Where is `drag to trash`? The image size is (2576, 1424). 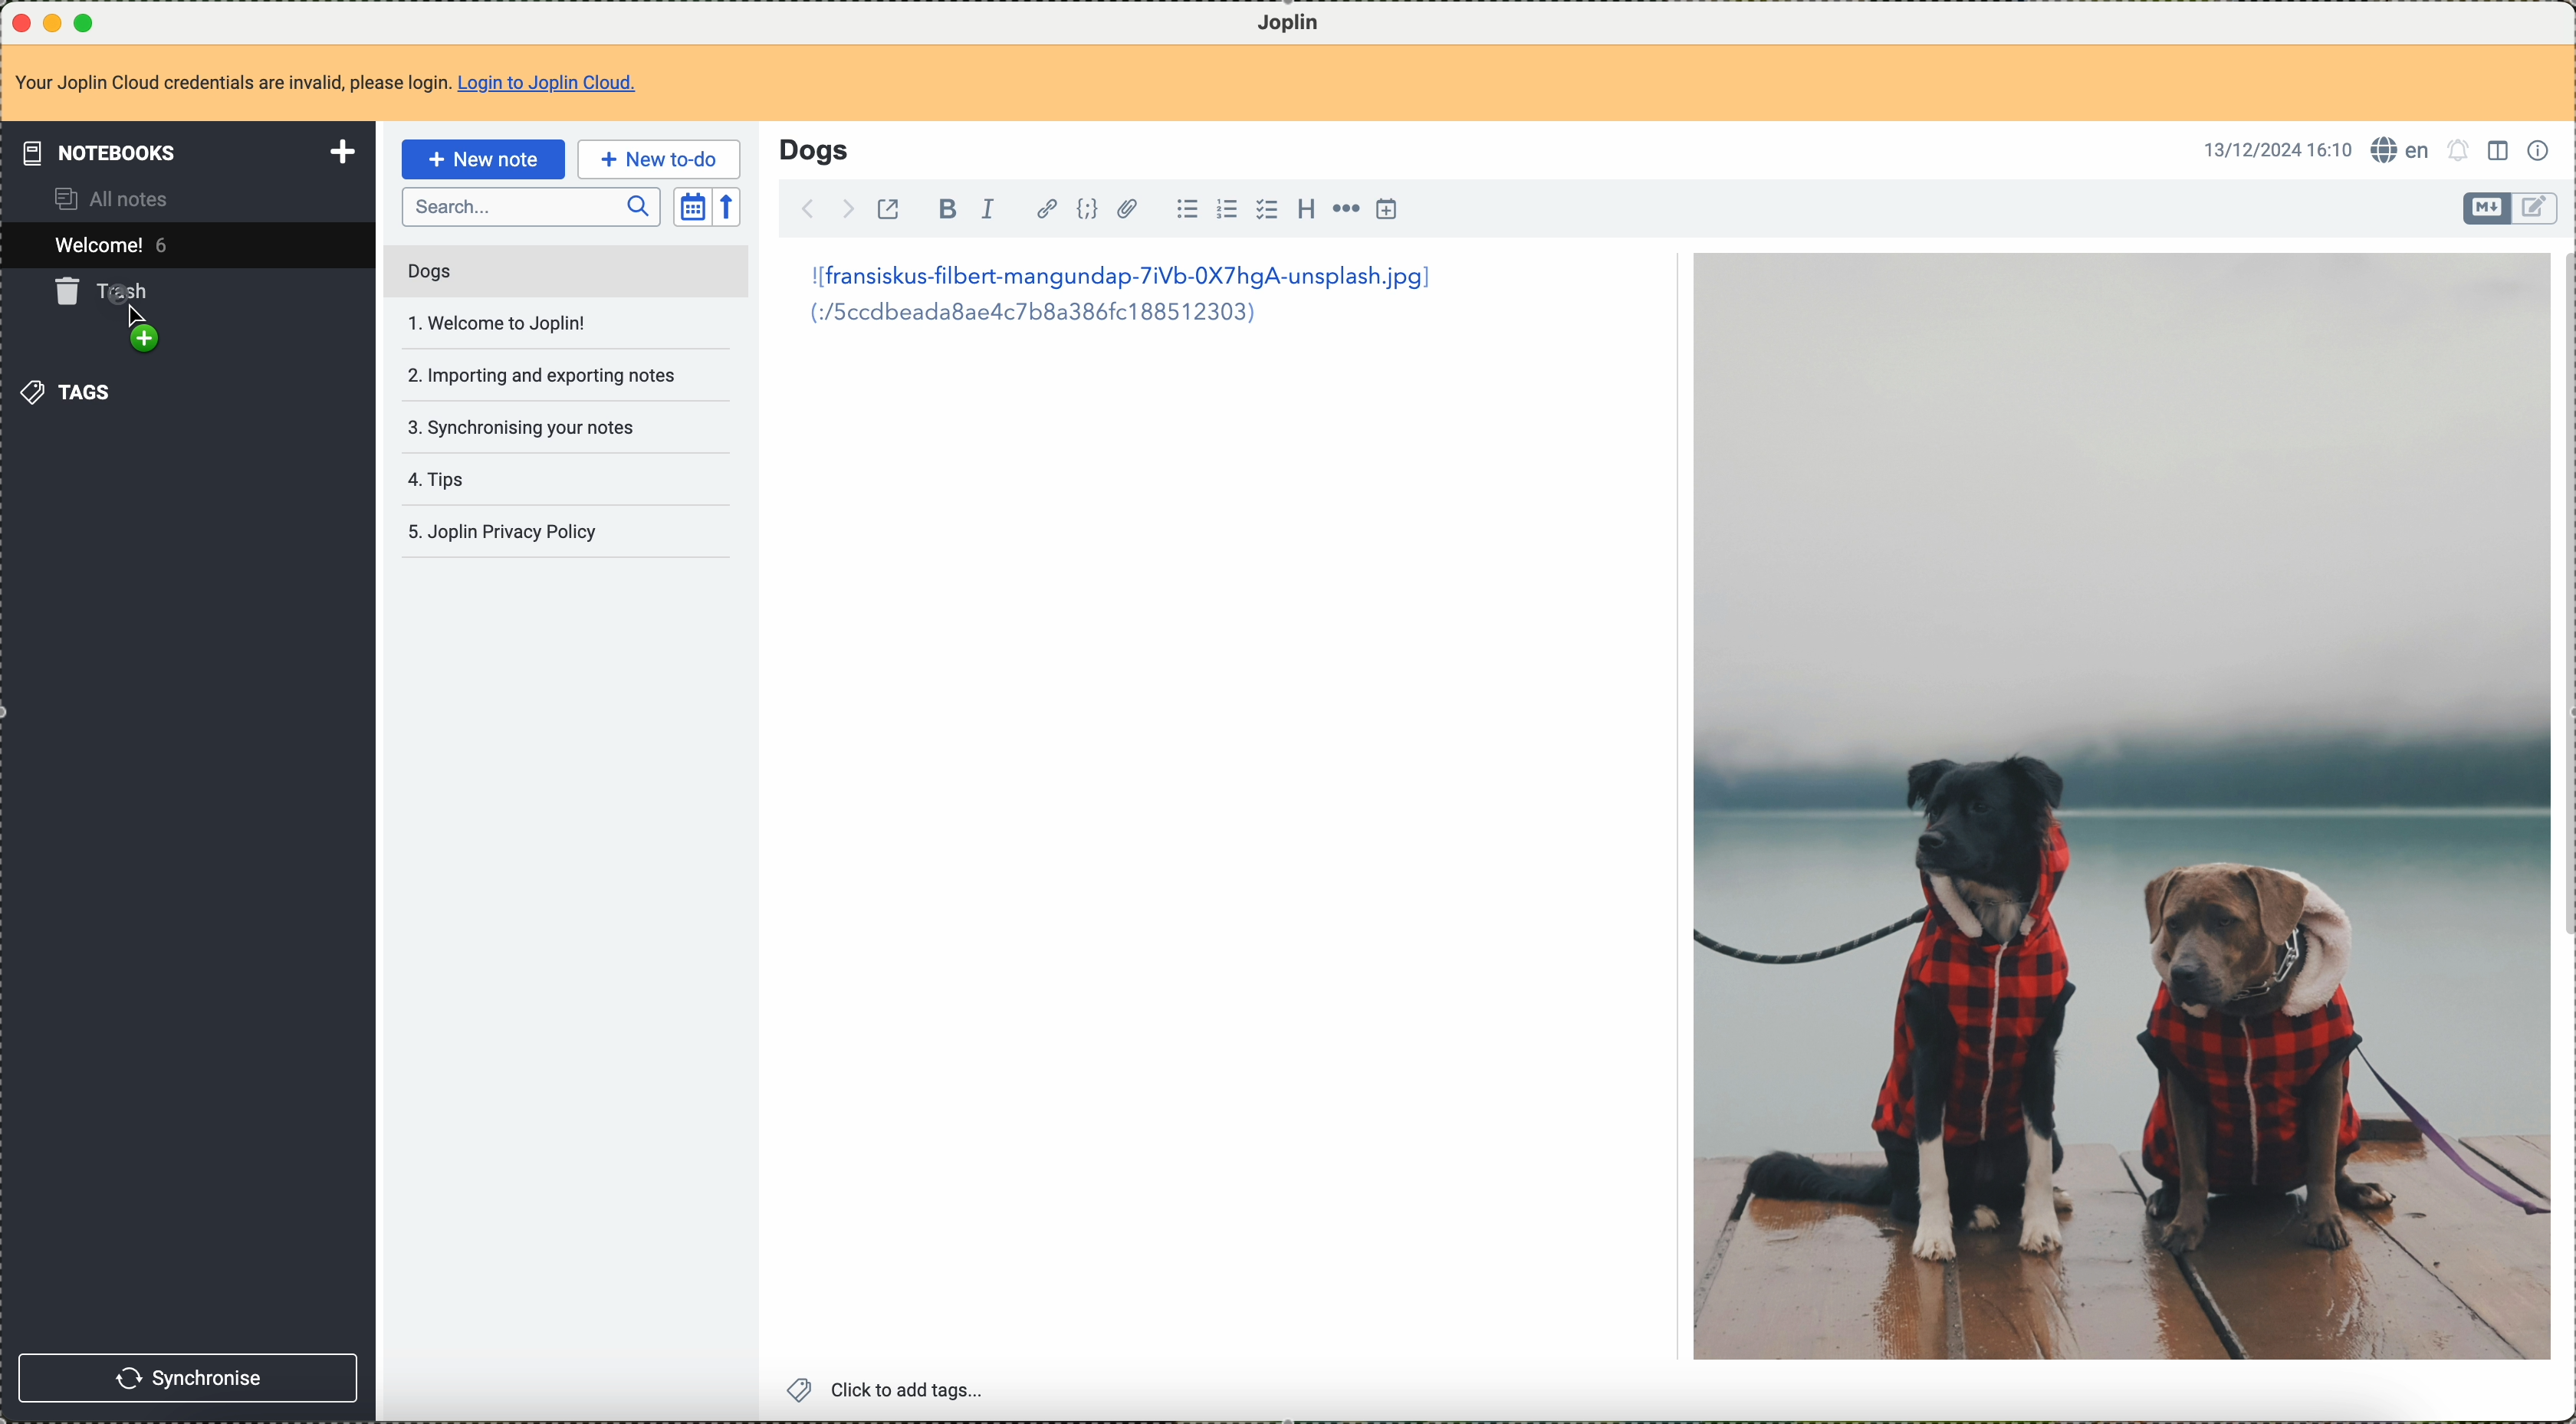
drag to trash is located at coordinates (106, 319).